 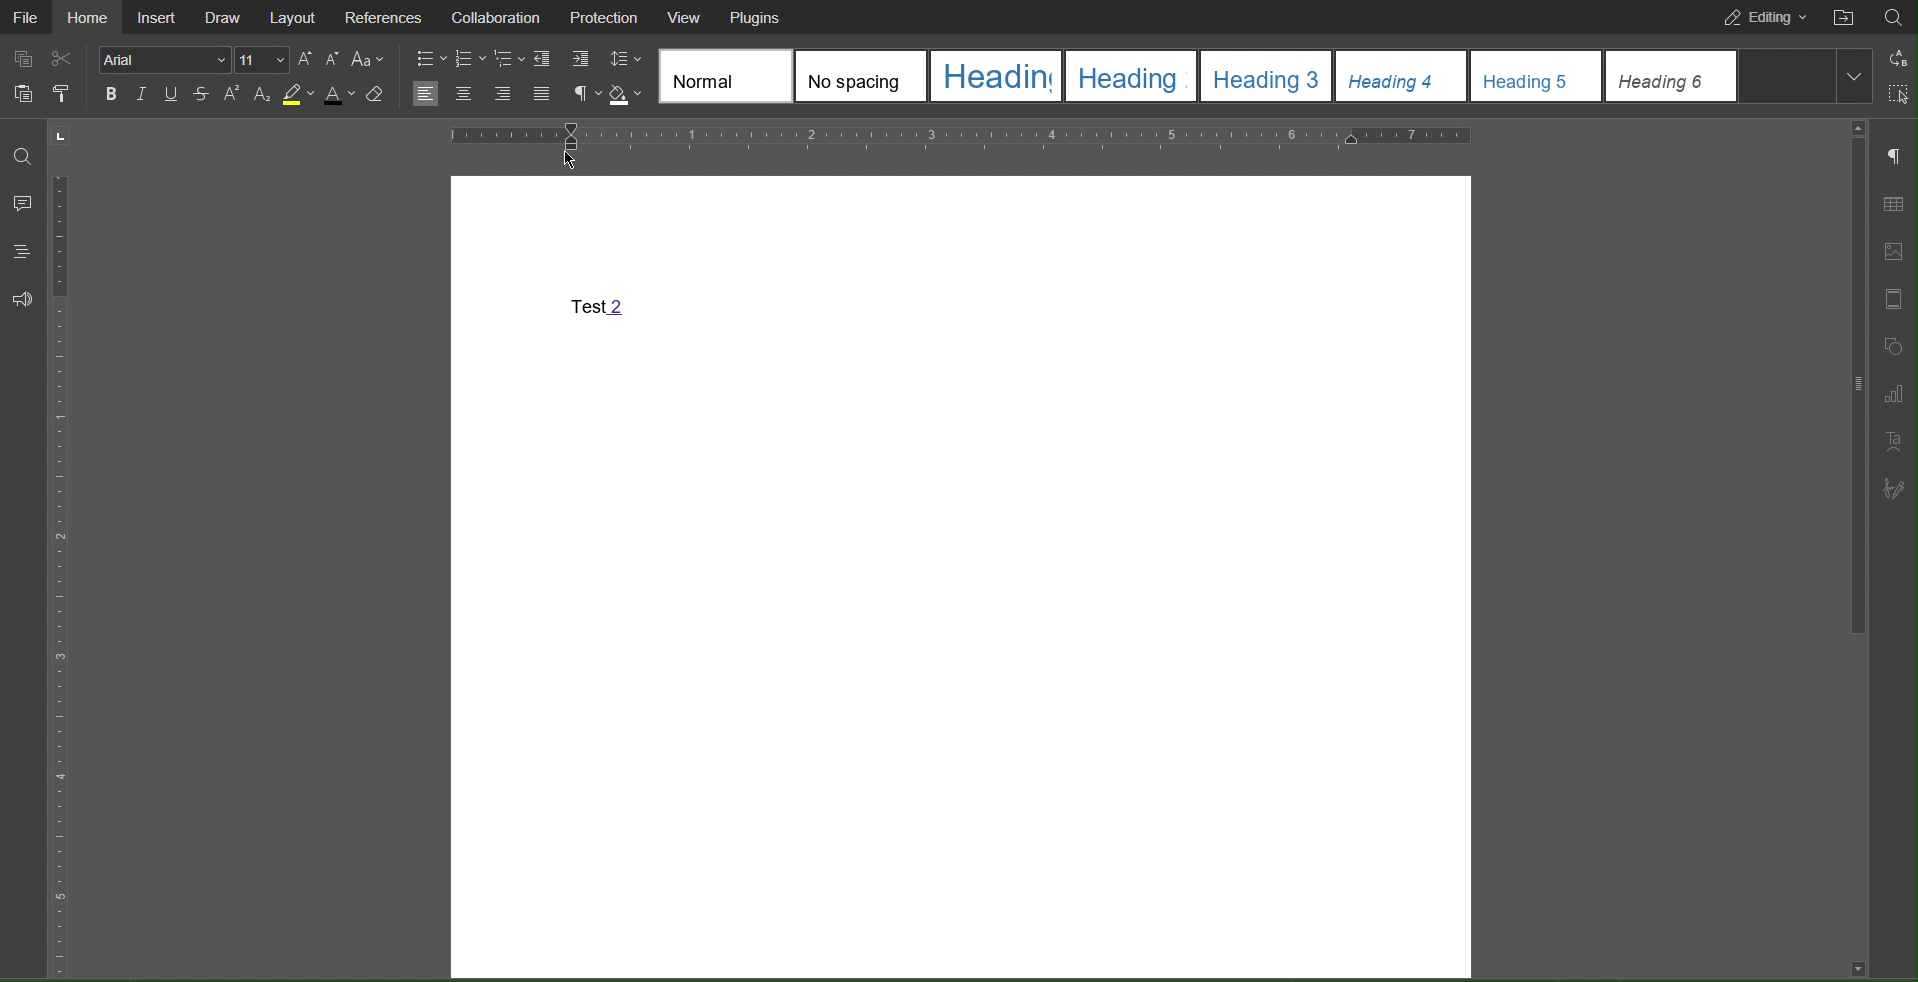 What do you see at coordinates (64, 57) in the screenshot?
I see `Cut` at bounding box center [64, 57].